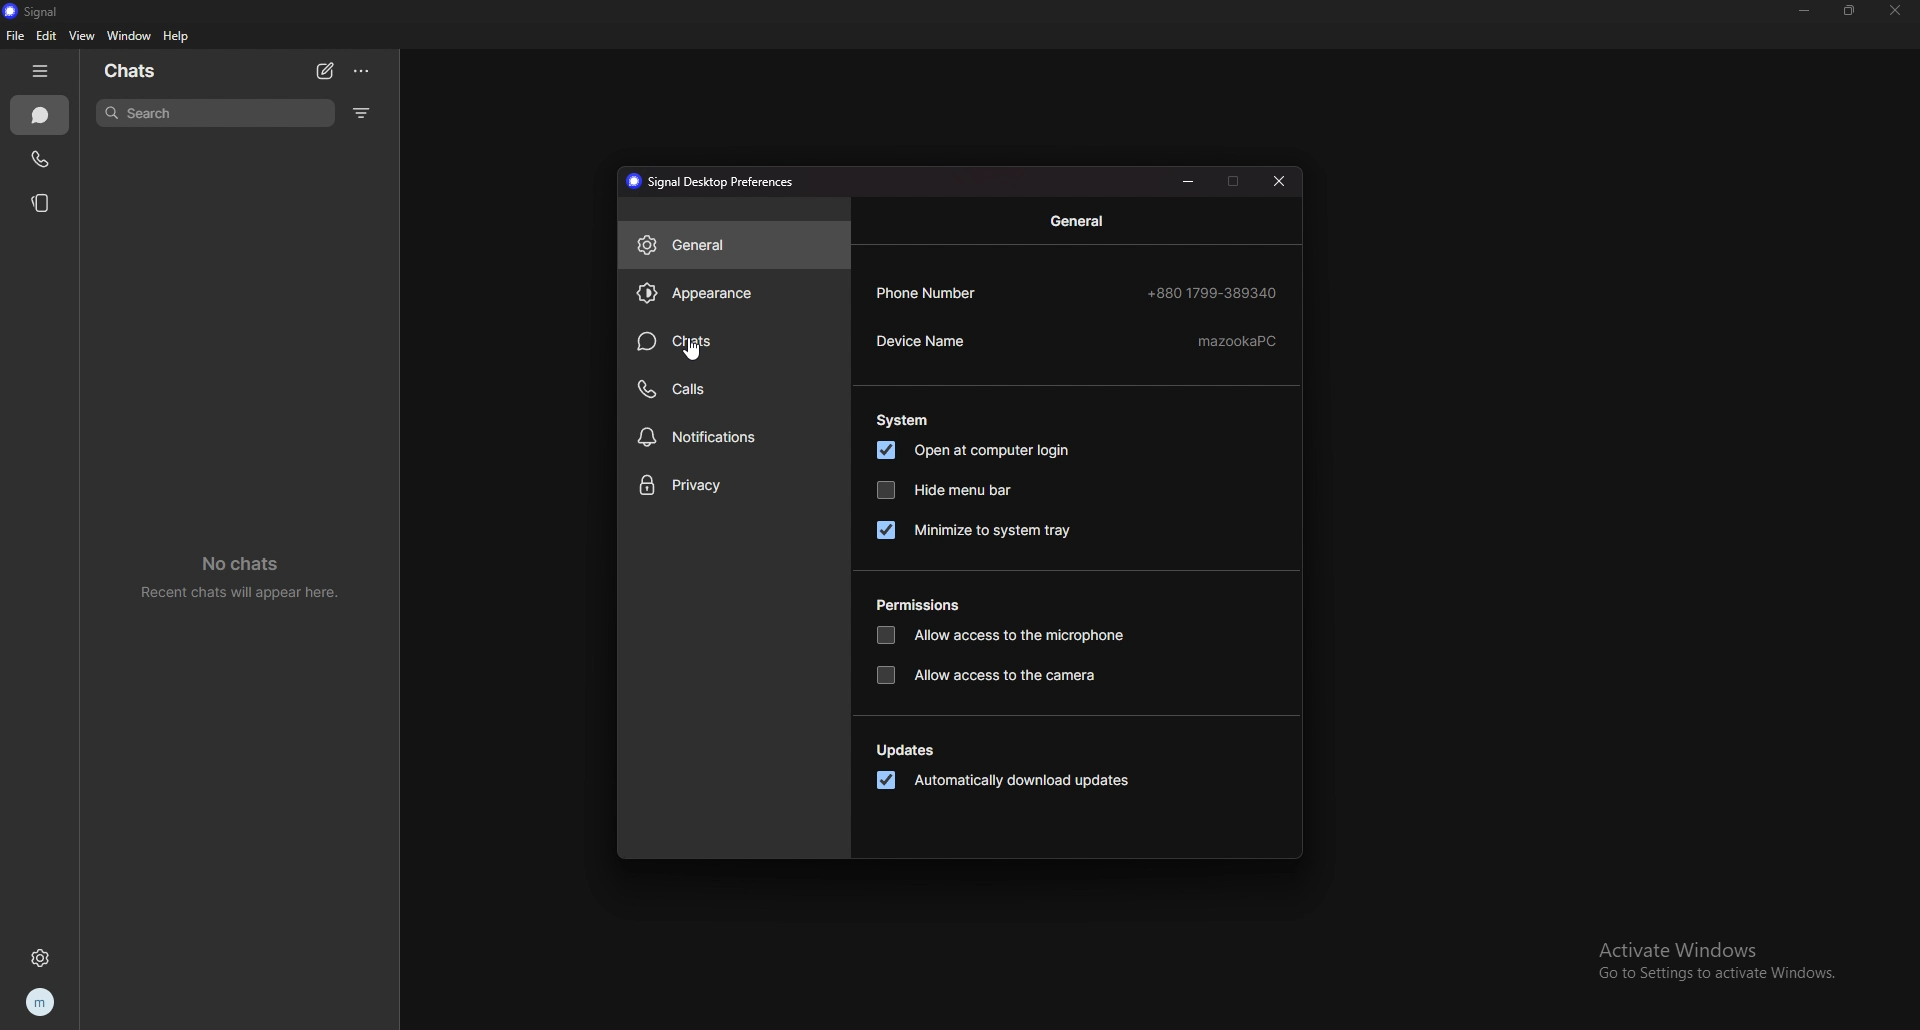 This screenshot has width=1920, height=1030. Describe the element at coordinates (215, 113) in the screenshot. I see `search` at that location.